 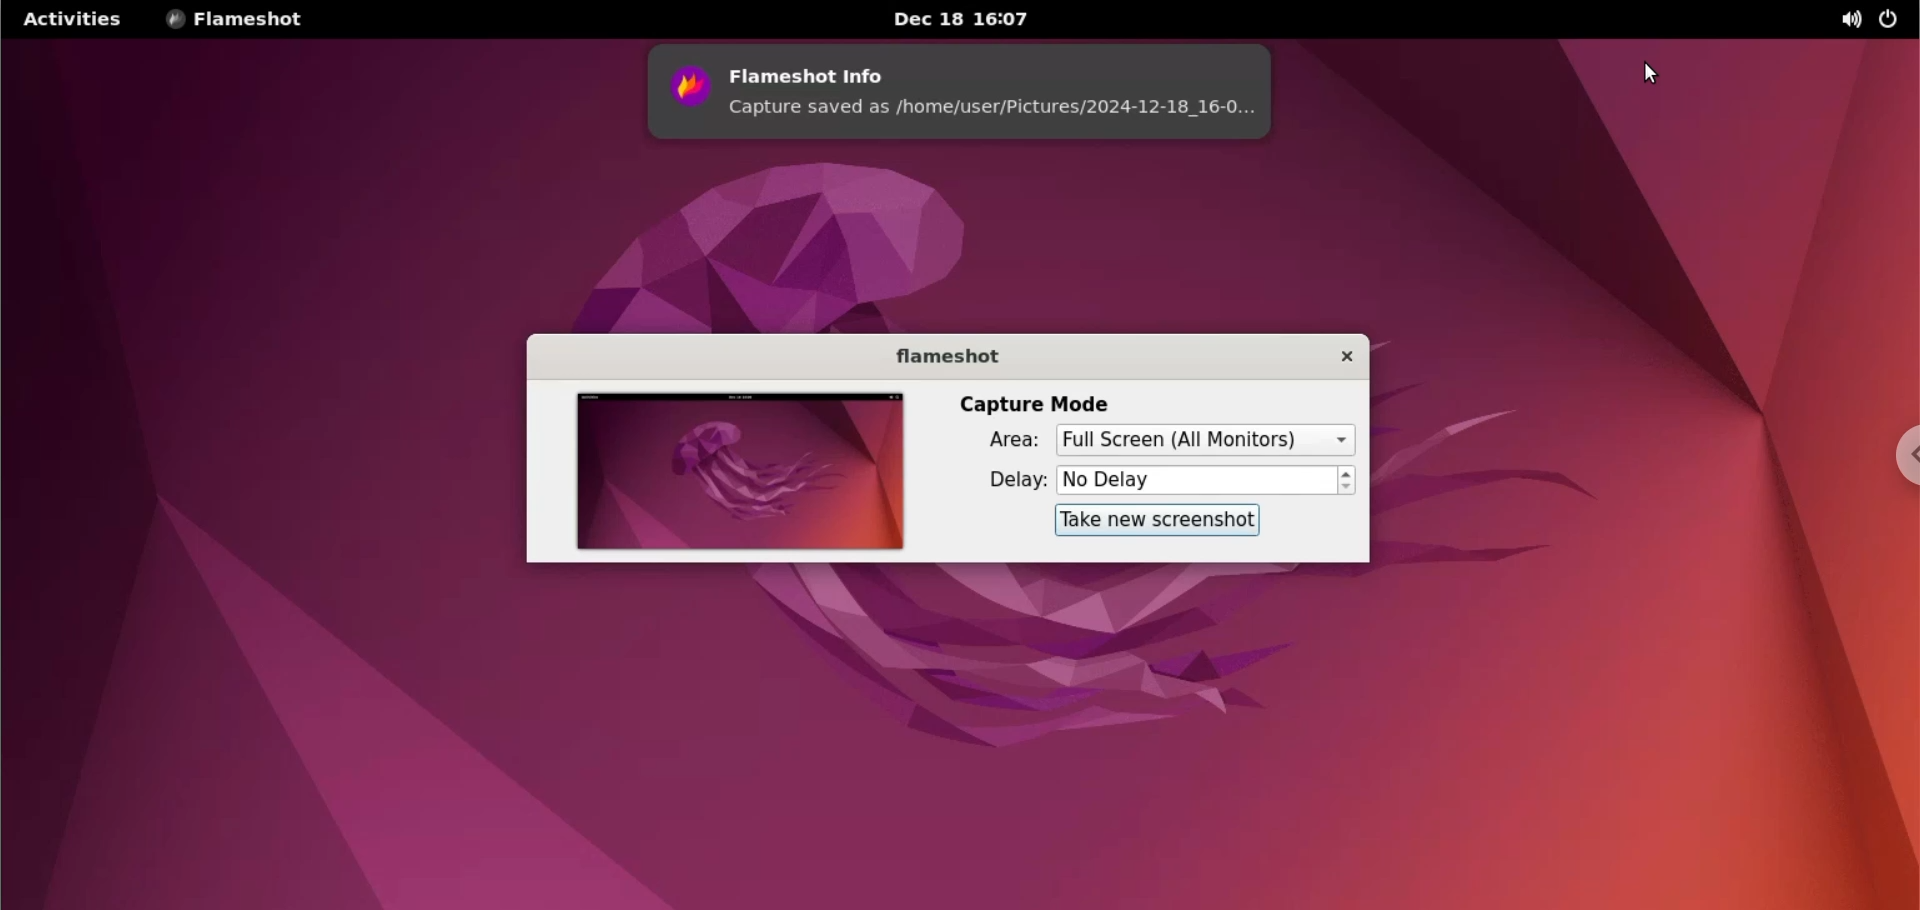 What do you see at coordinates (1651, 73) in the screenshot?
I see `cursor` at bounding box center [1651, 73].